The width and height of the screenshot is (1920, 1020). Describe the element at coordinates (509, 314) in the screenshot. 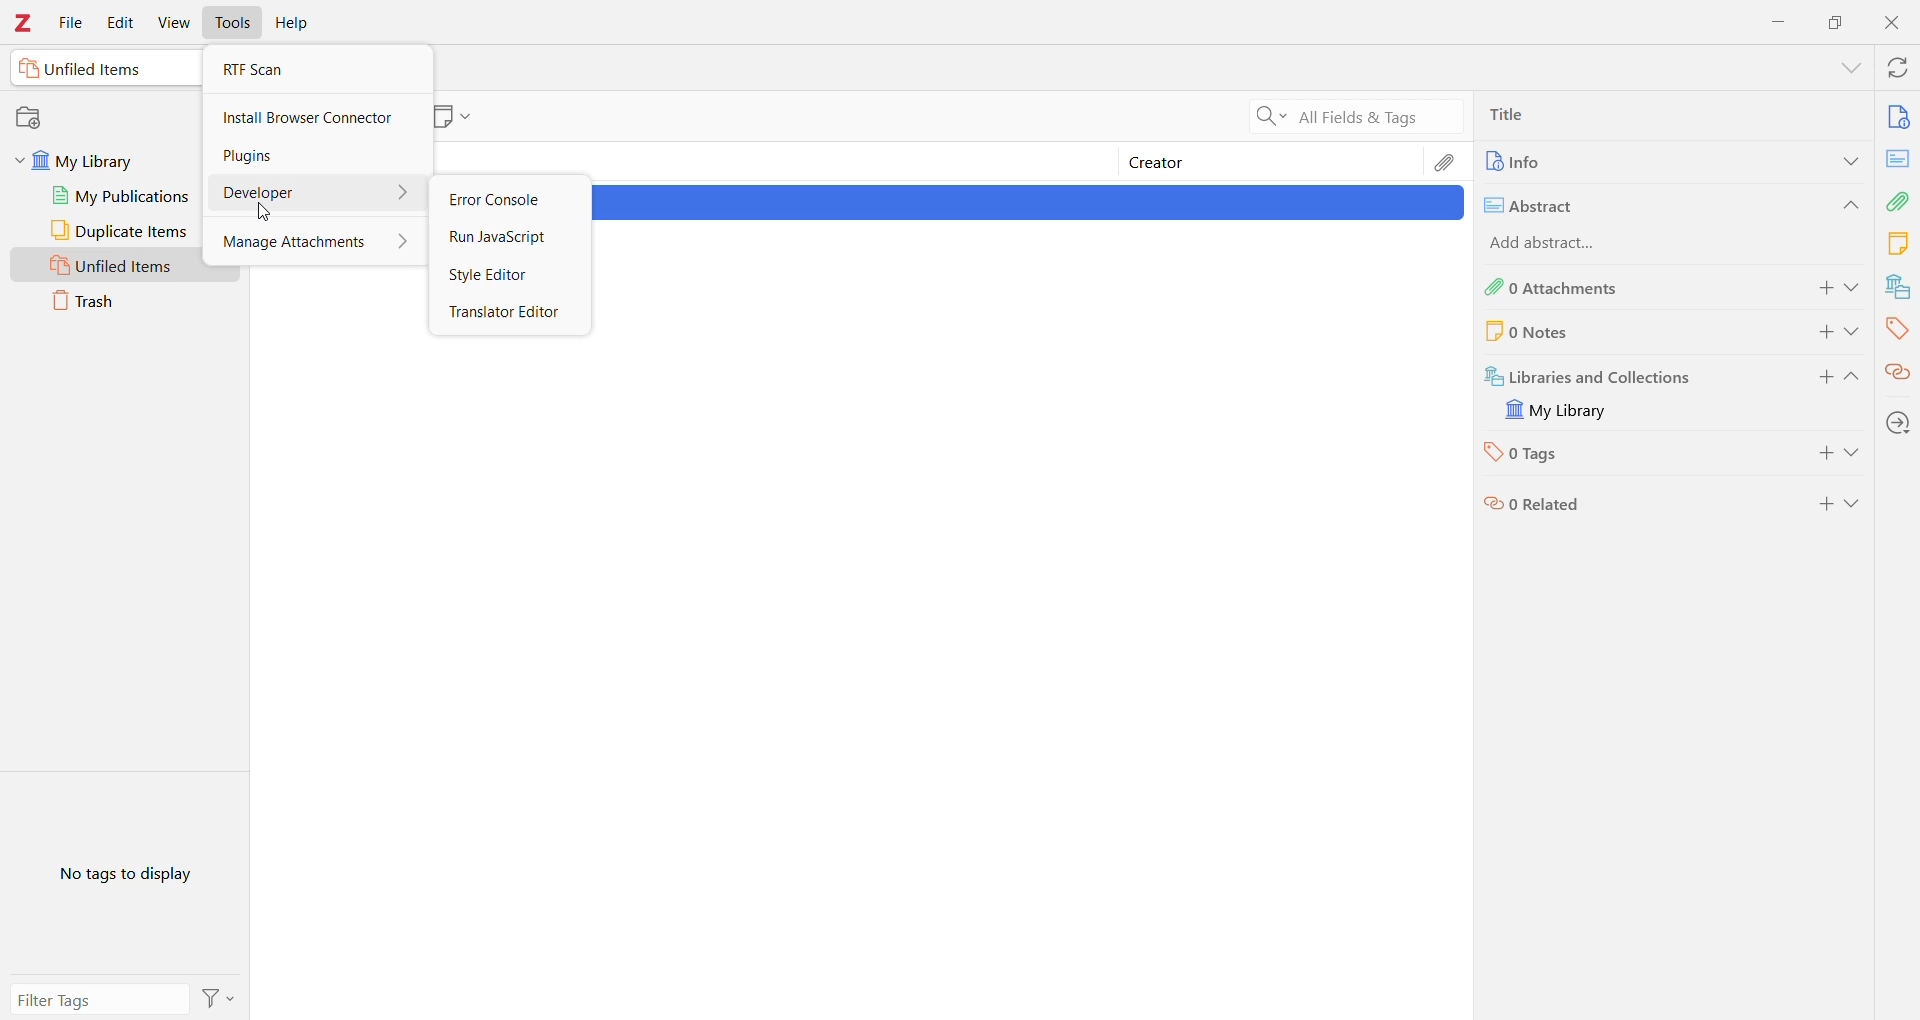

I see `Translator Editor` at that location.